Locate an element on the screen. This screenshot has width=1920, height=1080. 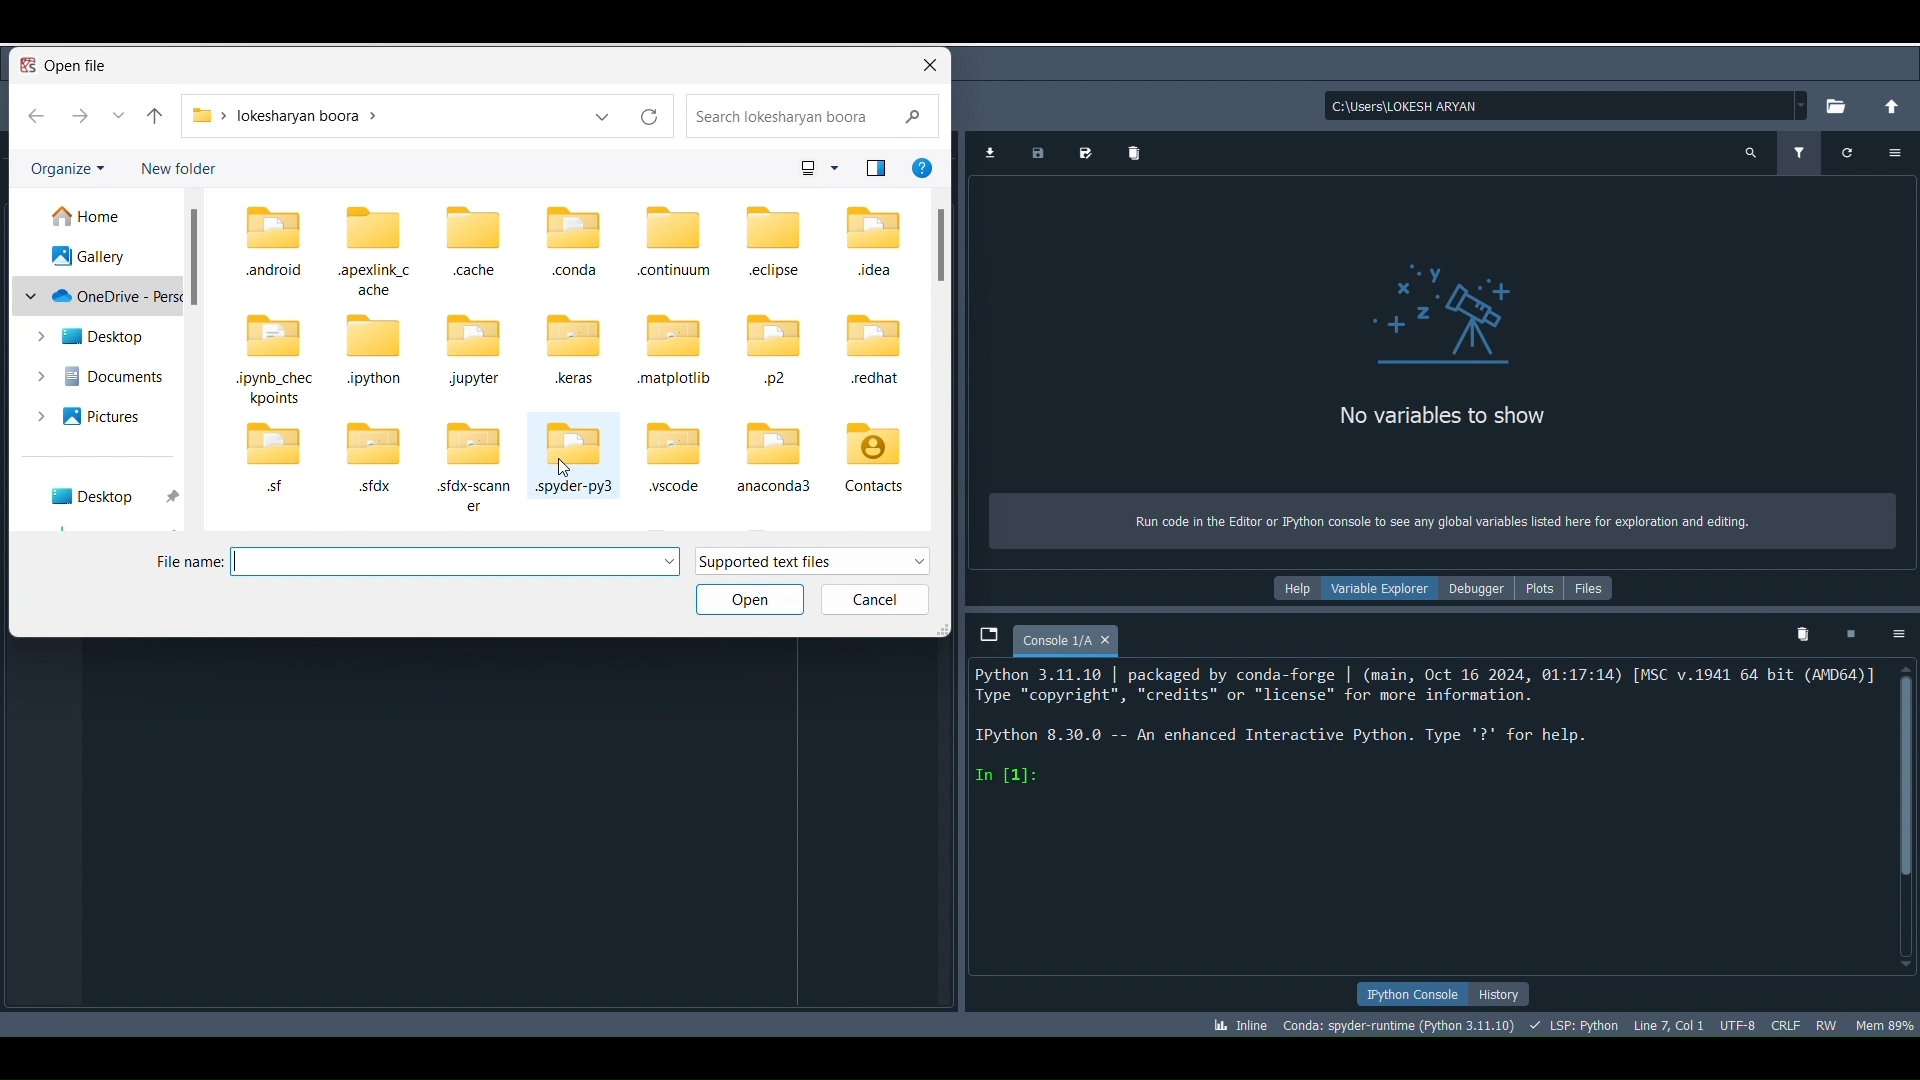
Console editor is located at coordinates (1426, 820).